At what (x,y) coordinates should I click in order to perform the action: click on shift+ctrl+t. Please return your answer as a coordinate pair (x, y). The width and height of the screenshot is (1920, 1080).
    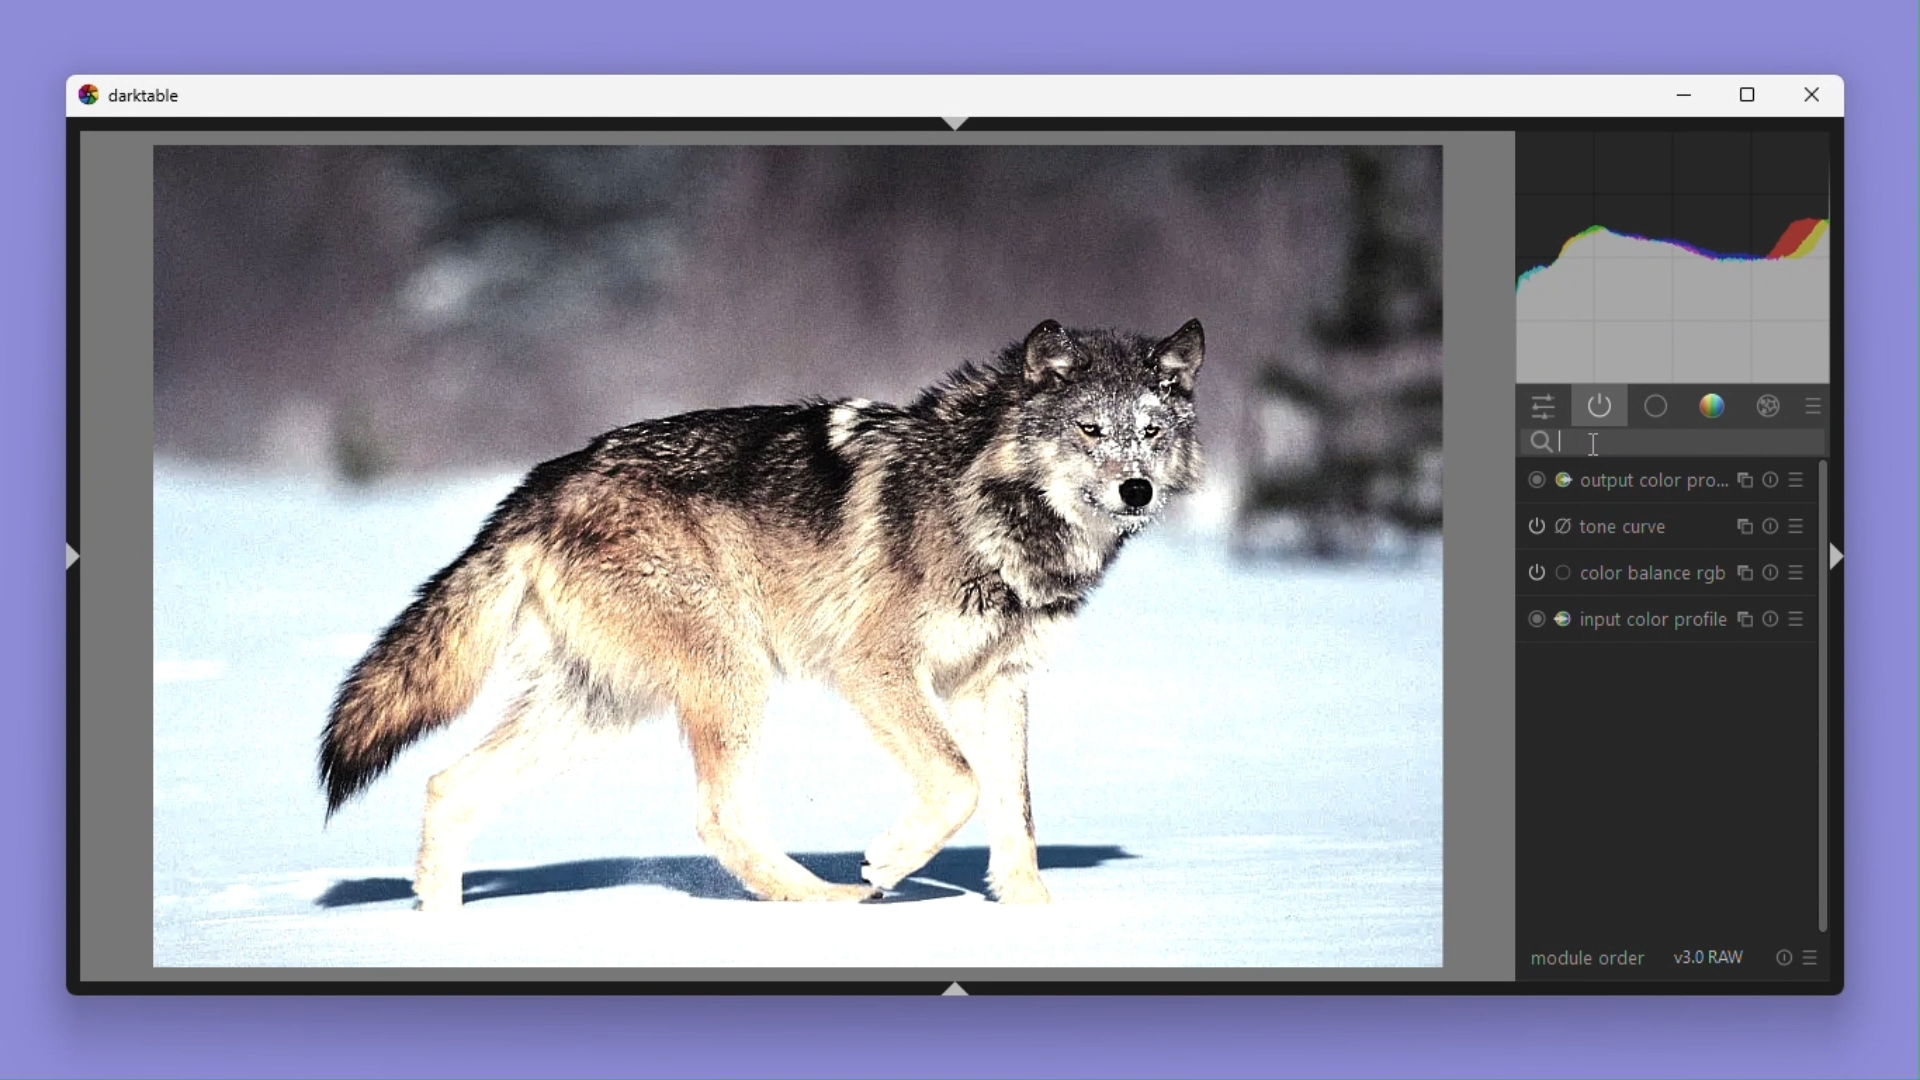
    Looking at the image, I should click on (968, 124).